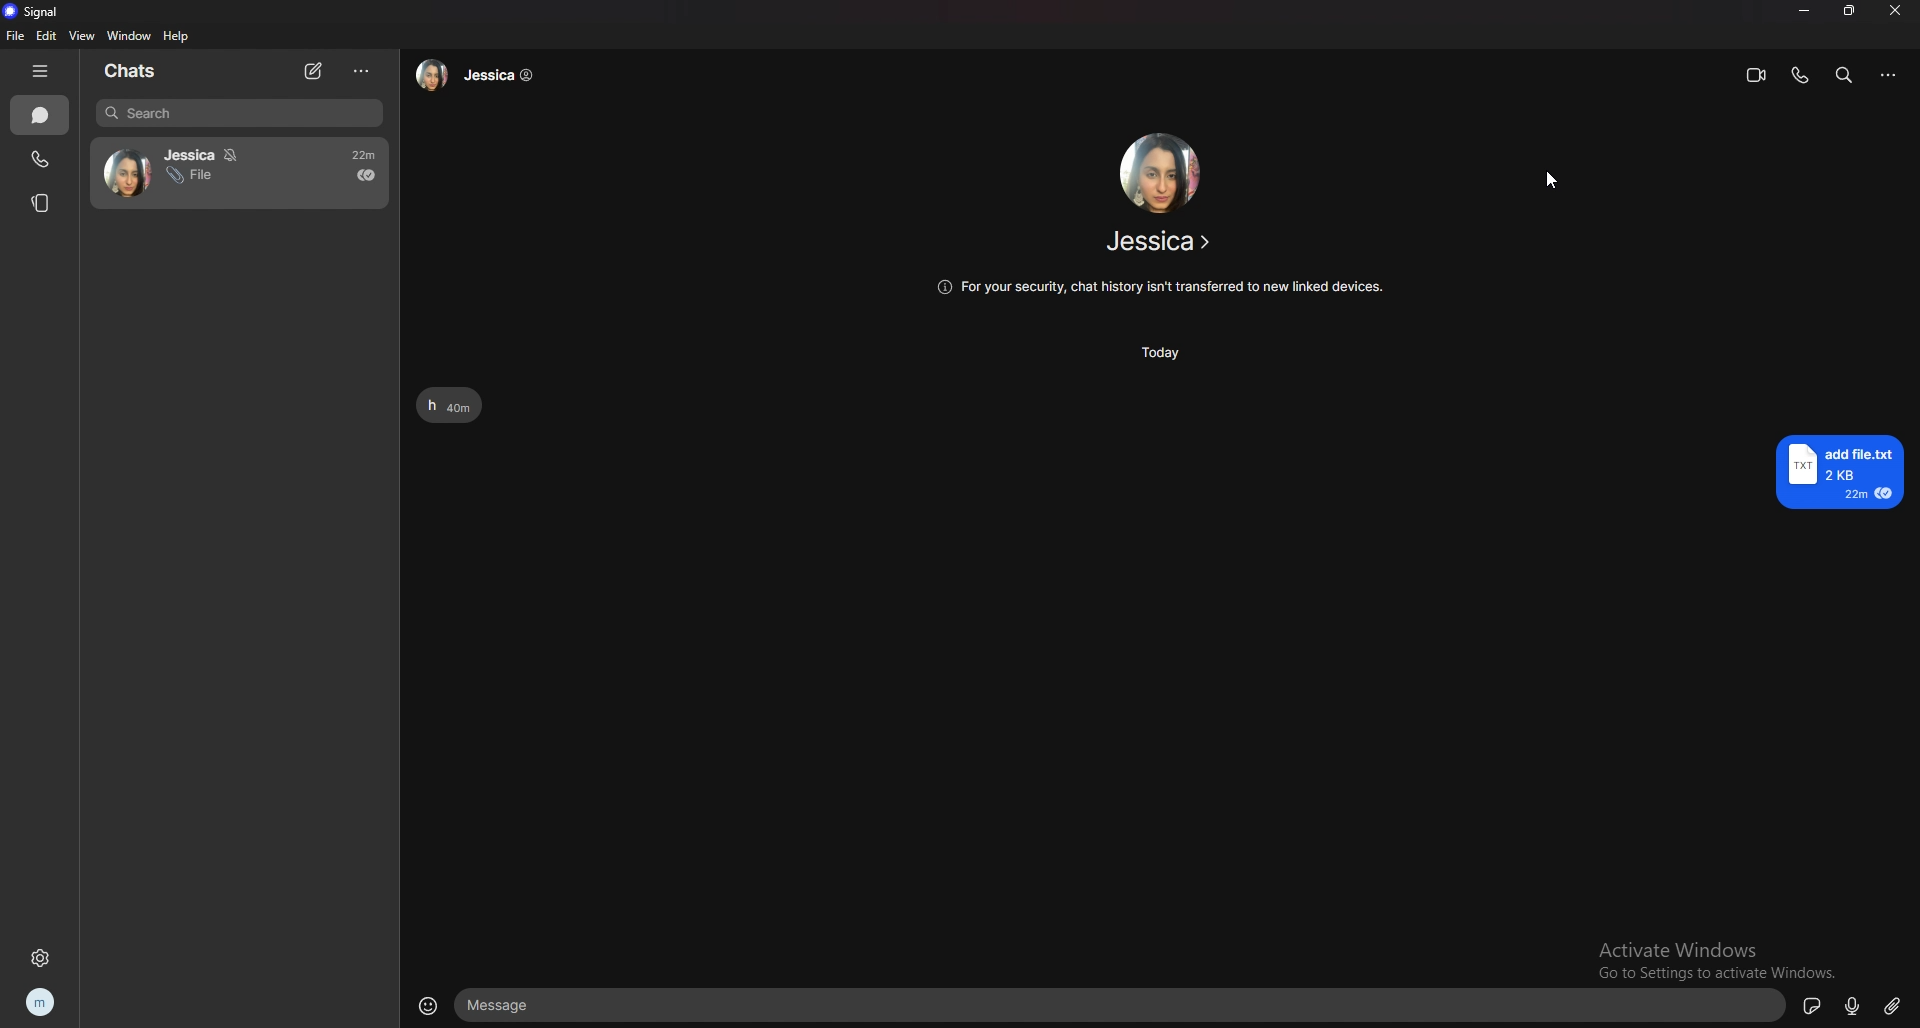 Image resolution: width=1920 pixels, height=1028 pixels. Describe the element at coordinates (46, 34) in the screenshot. I see `edit` at that location.